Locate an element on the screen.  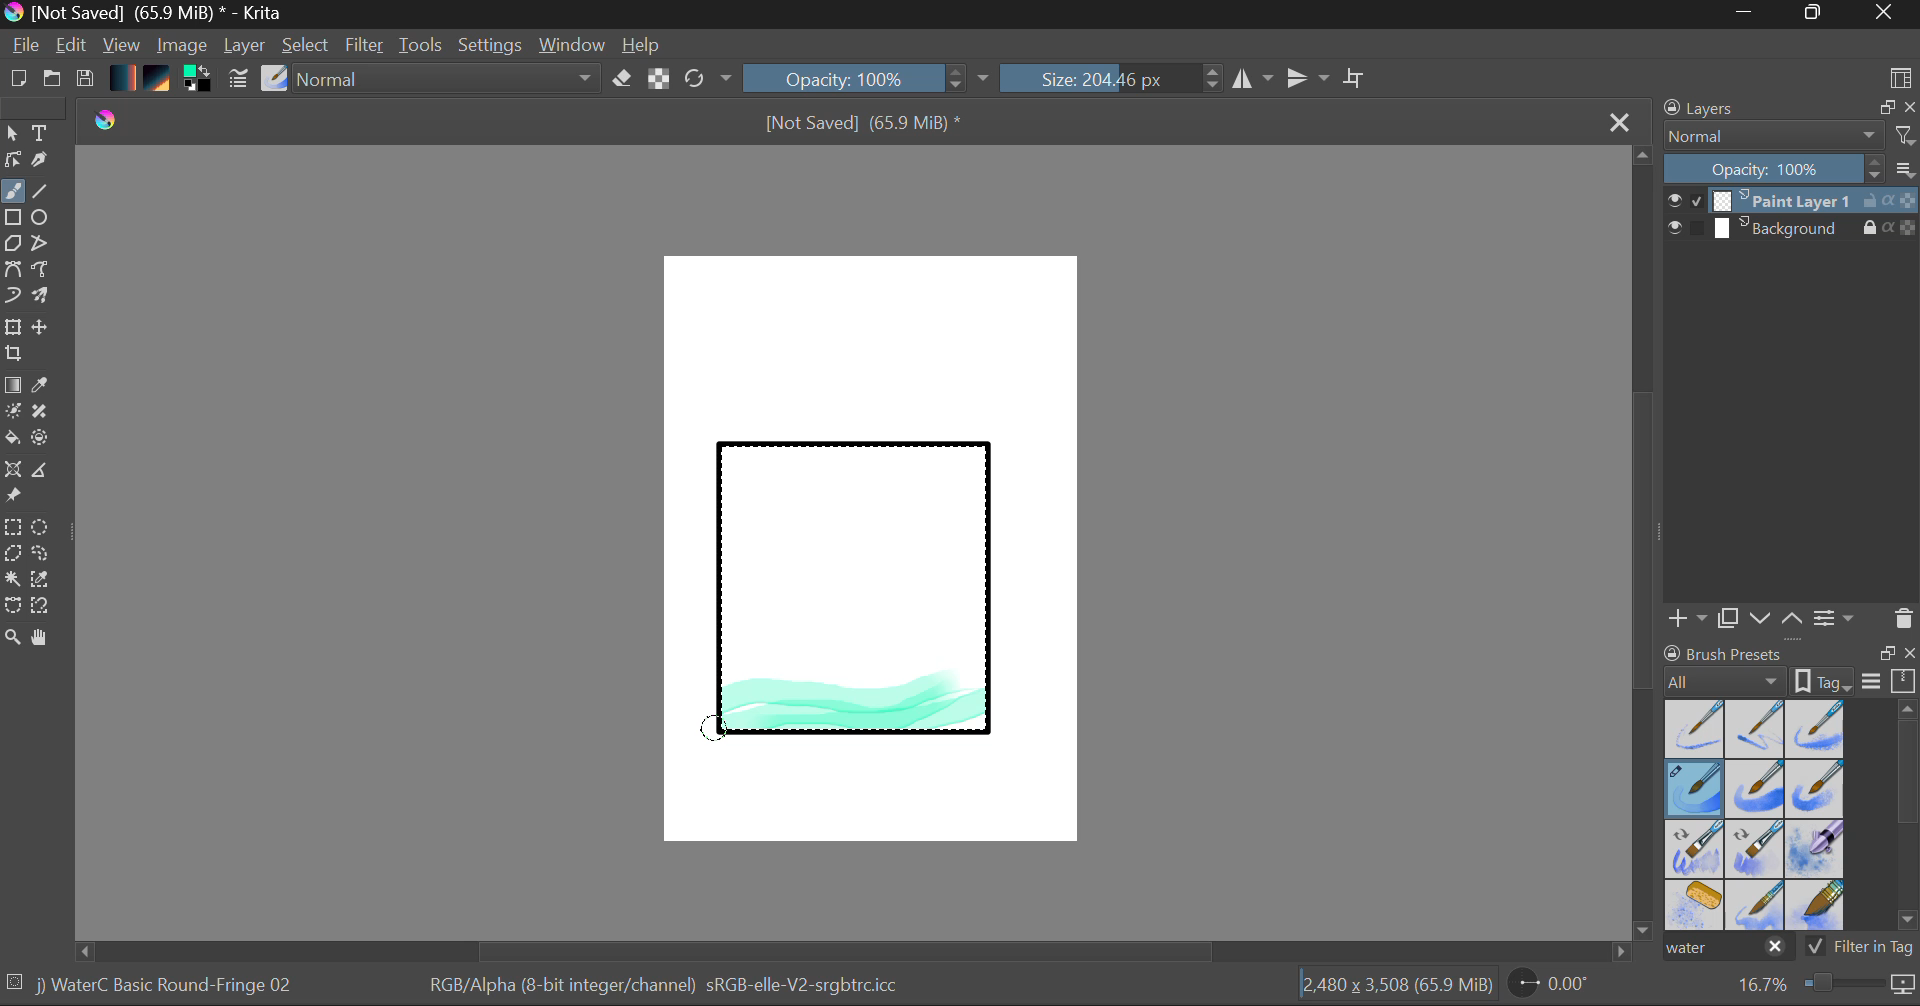
Freehand Path Tool is located at coordinates (39, 271).